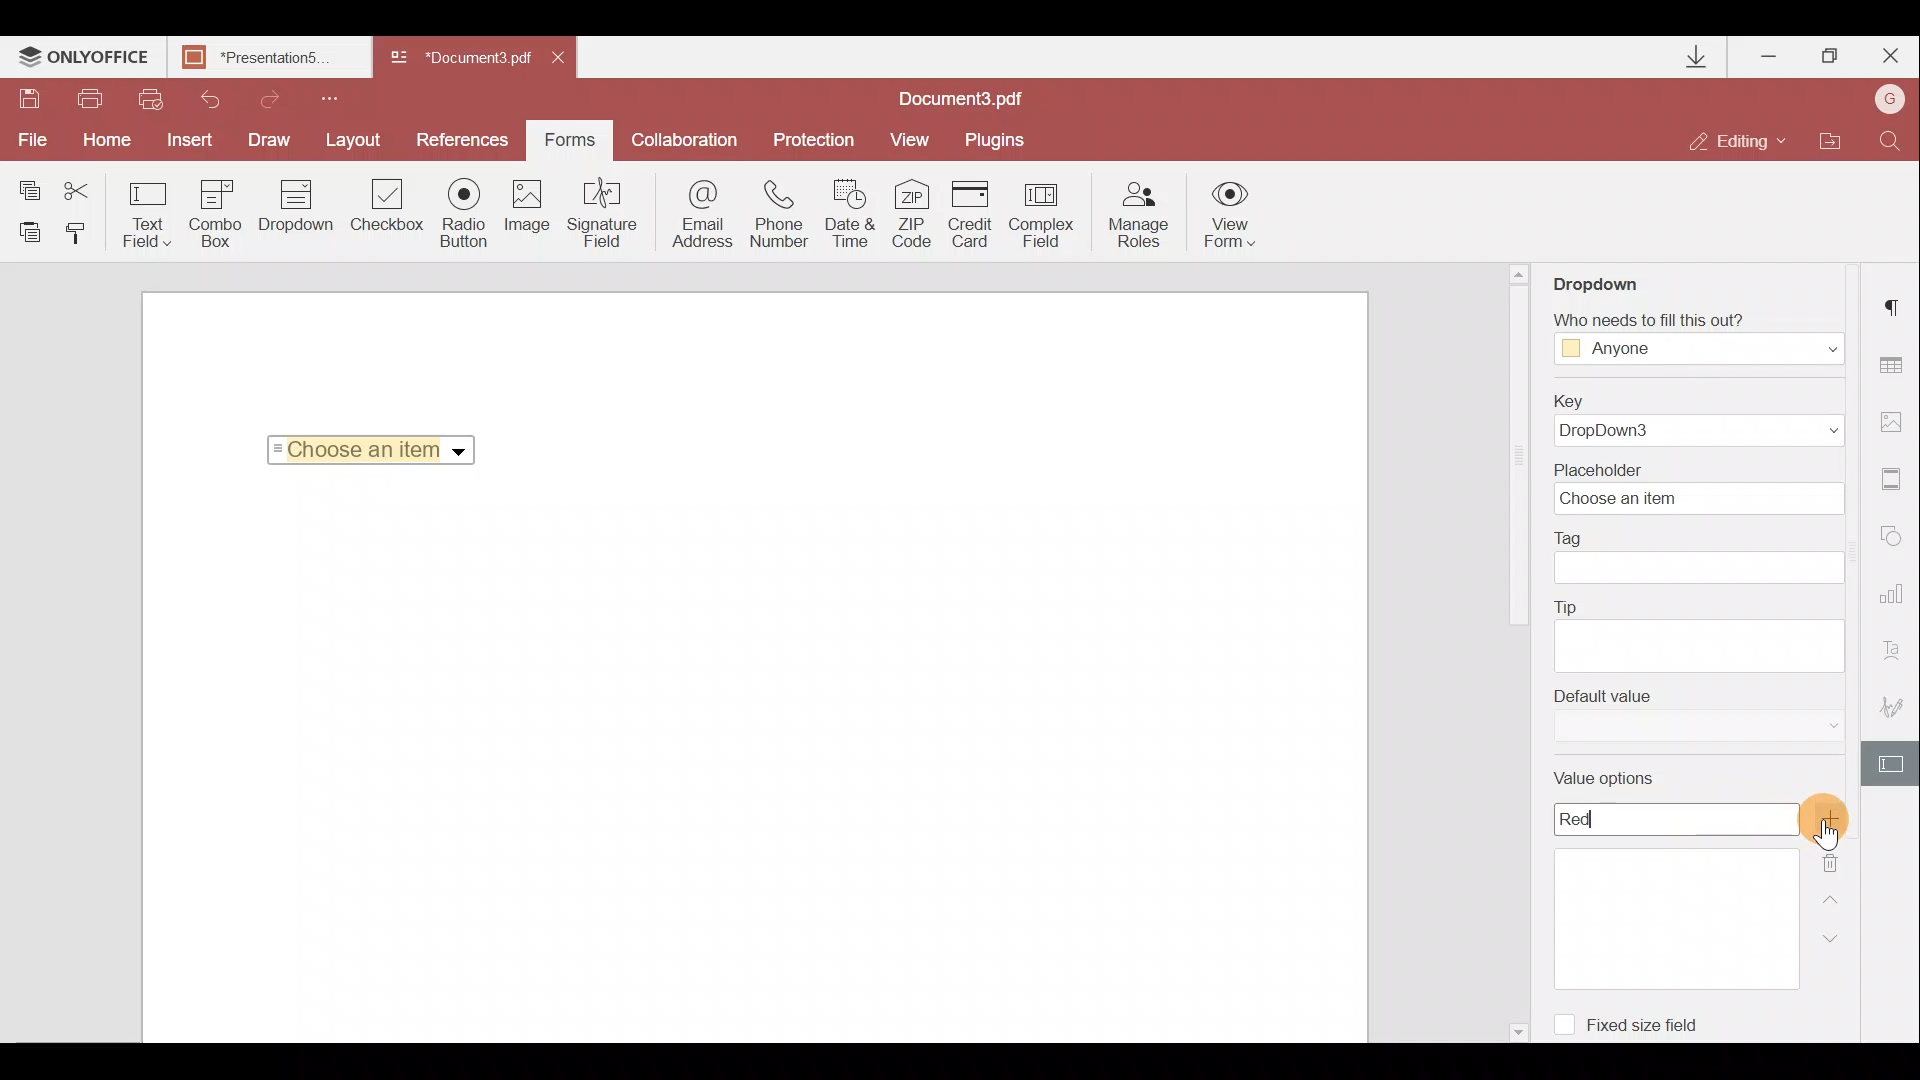 This screenshot has height=1080, width=1920. I want to click on Save, so click(29, 99).